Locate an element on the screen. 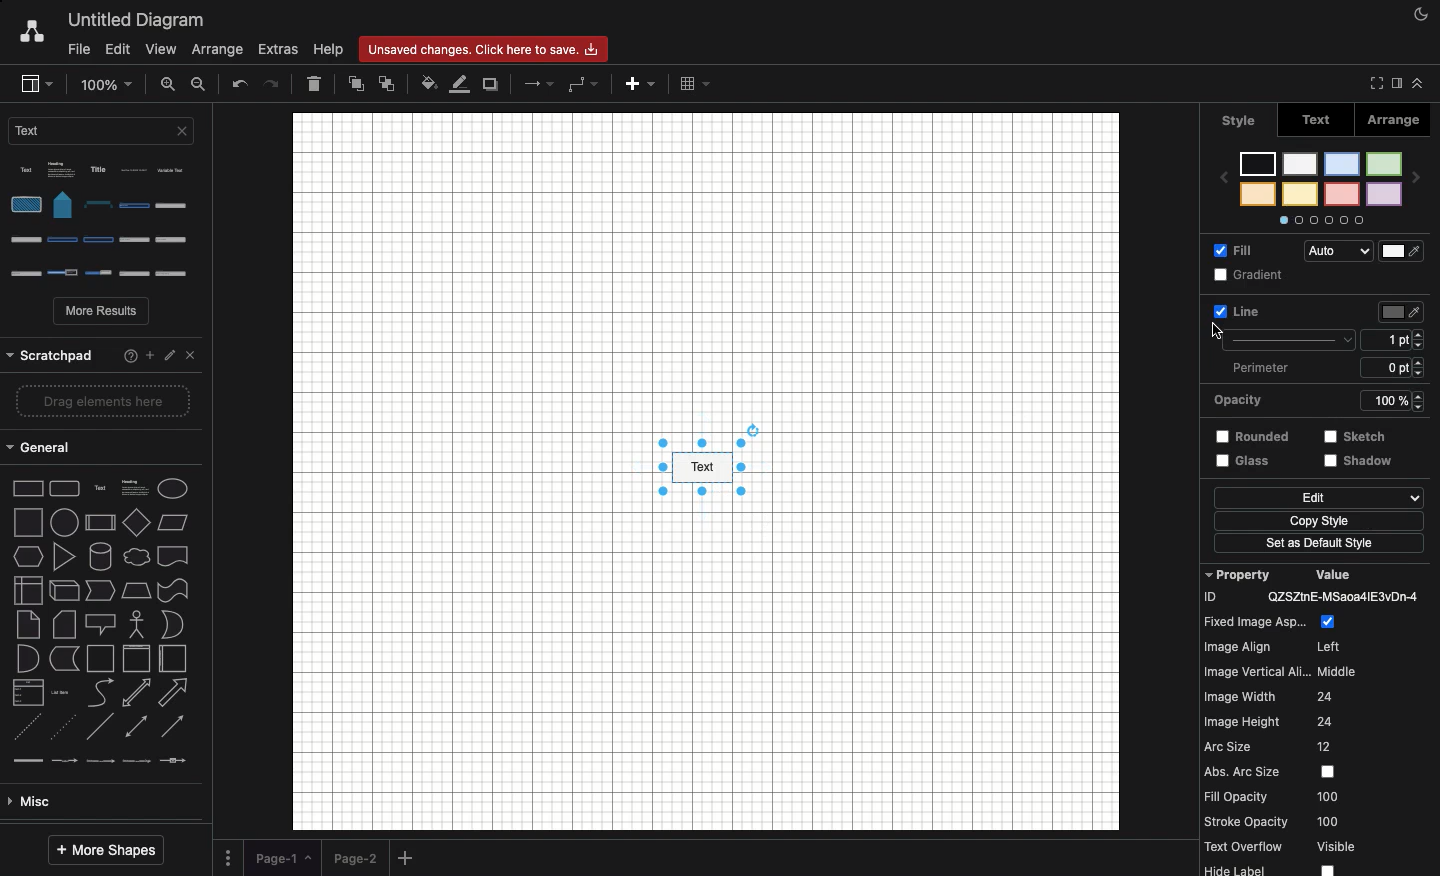 The image size is (1440, 876). shadow is located at coordinates (1357, 467).